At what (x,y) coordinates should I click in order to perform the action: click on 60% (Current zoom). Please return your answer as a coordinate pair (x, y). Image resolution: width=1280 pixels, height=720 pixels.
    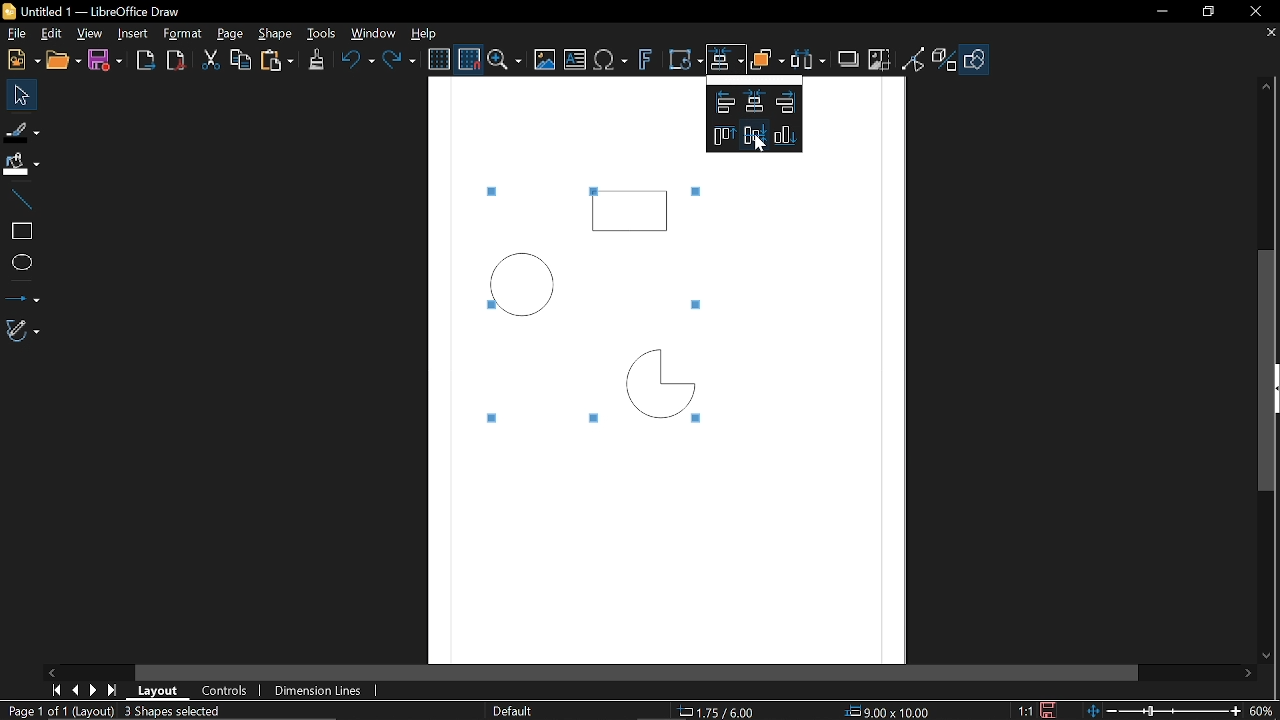
    Looking at the image, I should click on (1261, 710).